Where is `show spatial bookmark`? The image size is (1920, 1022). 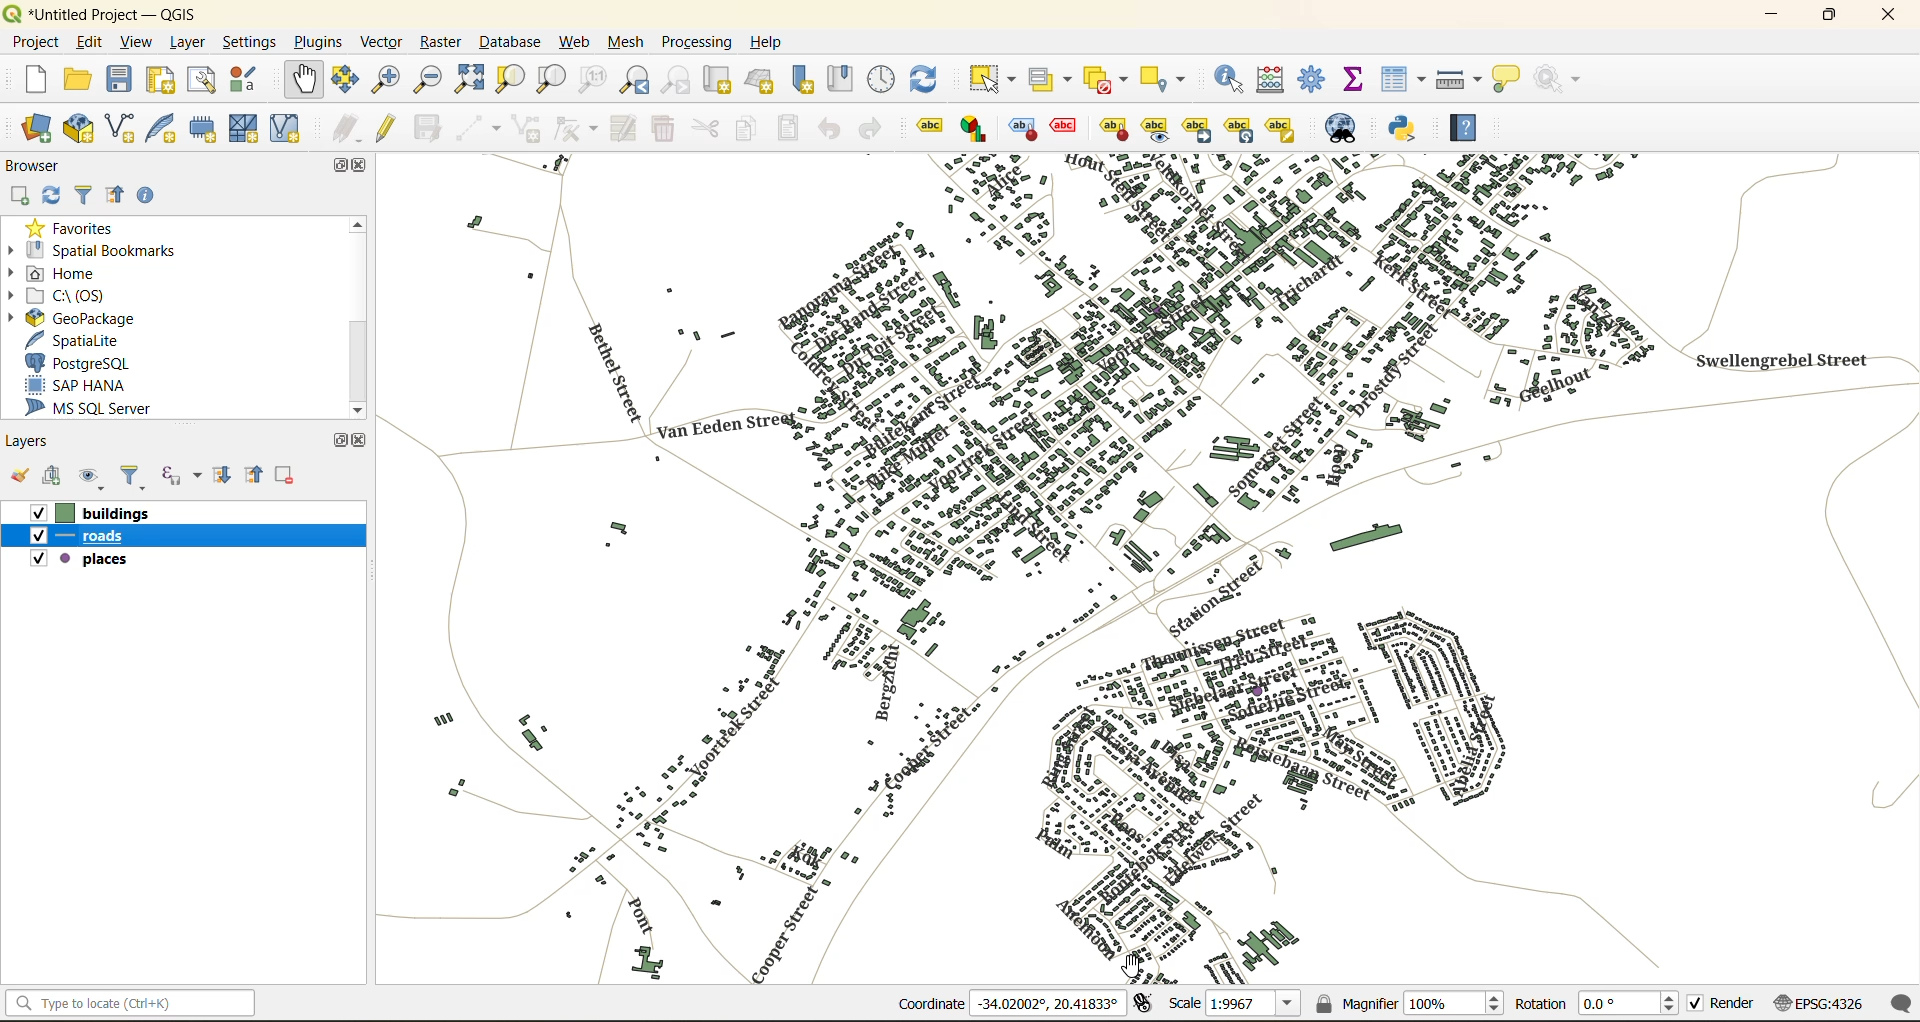
show spatial bookmark is located at coordinates (840, 80).